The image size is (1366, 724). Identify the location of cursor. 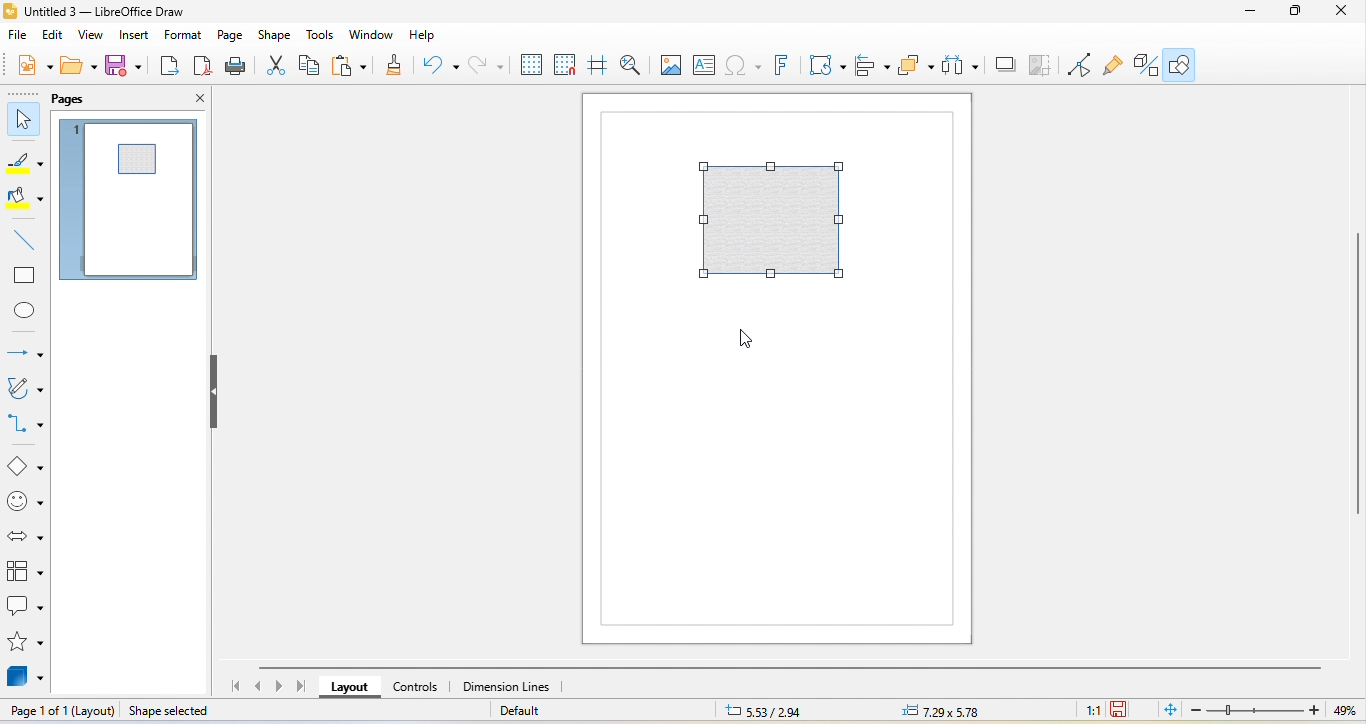
(745, 342).